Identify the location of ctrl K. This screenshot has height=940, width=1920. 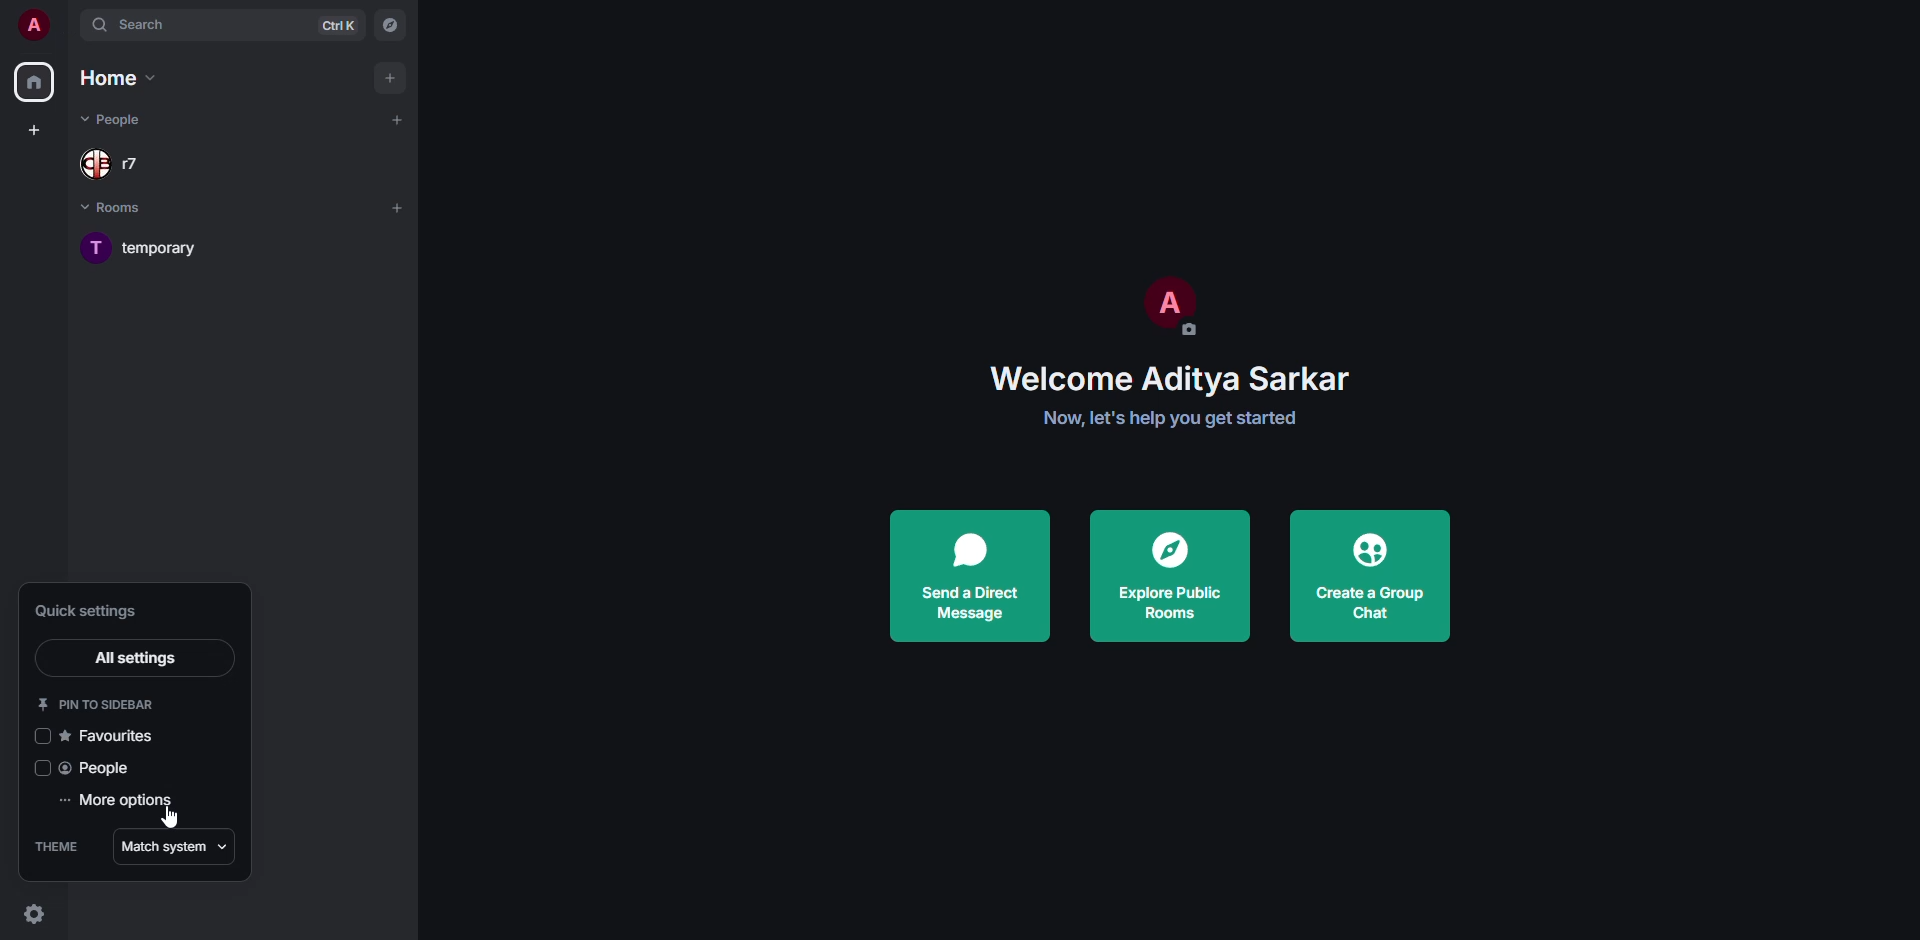
(337, 24).